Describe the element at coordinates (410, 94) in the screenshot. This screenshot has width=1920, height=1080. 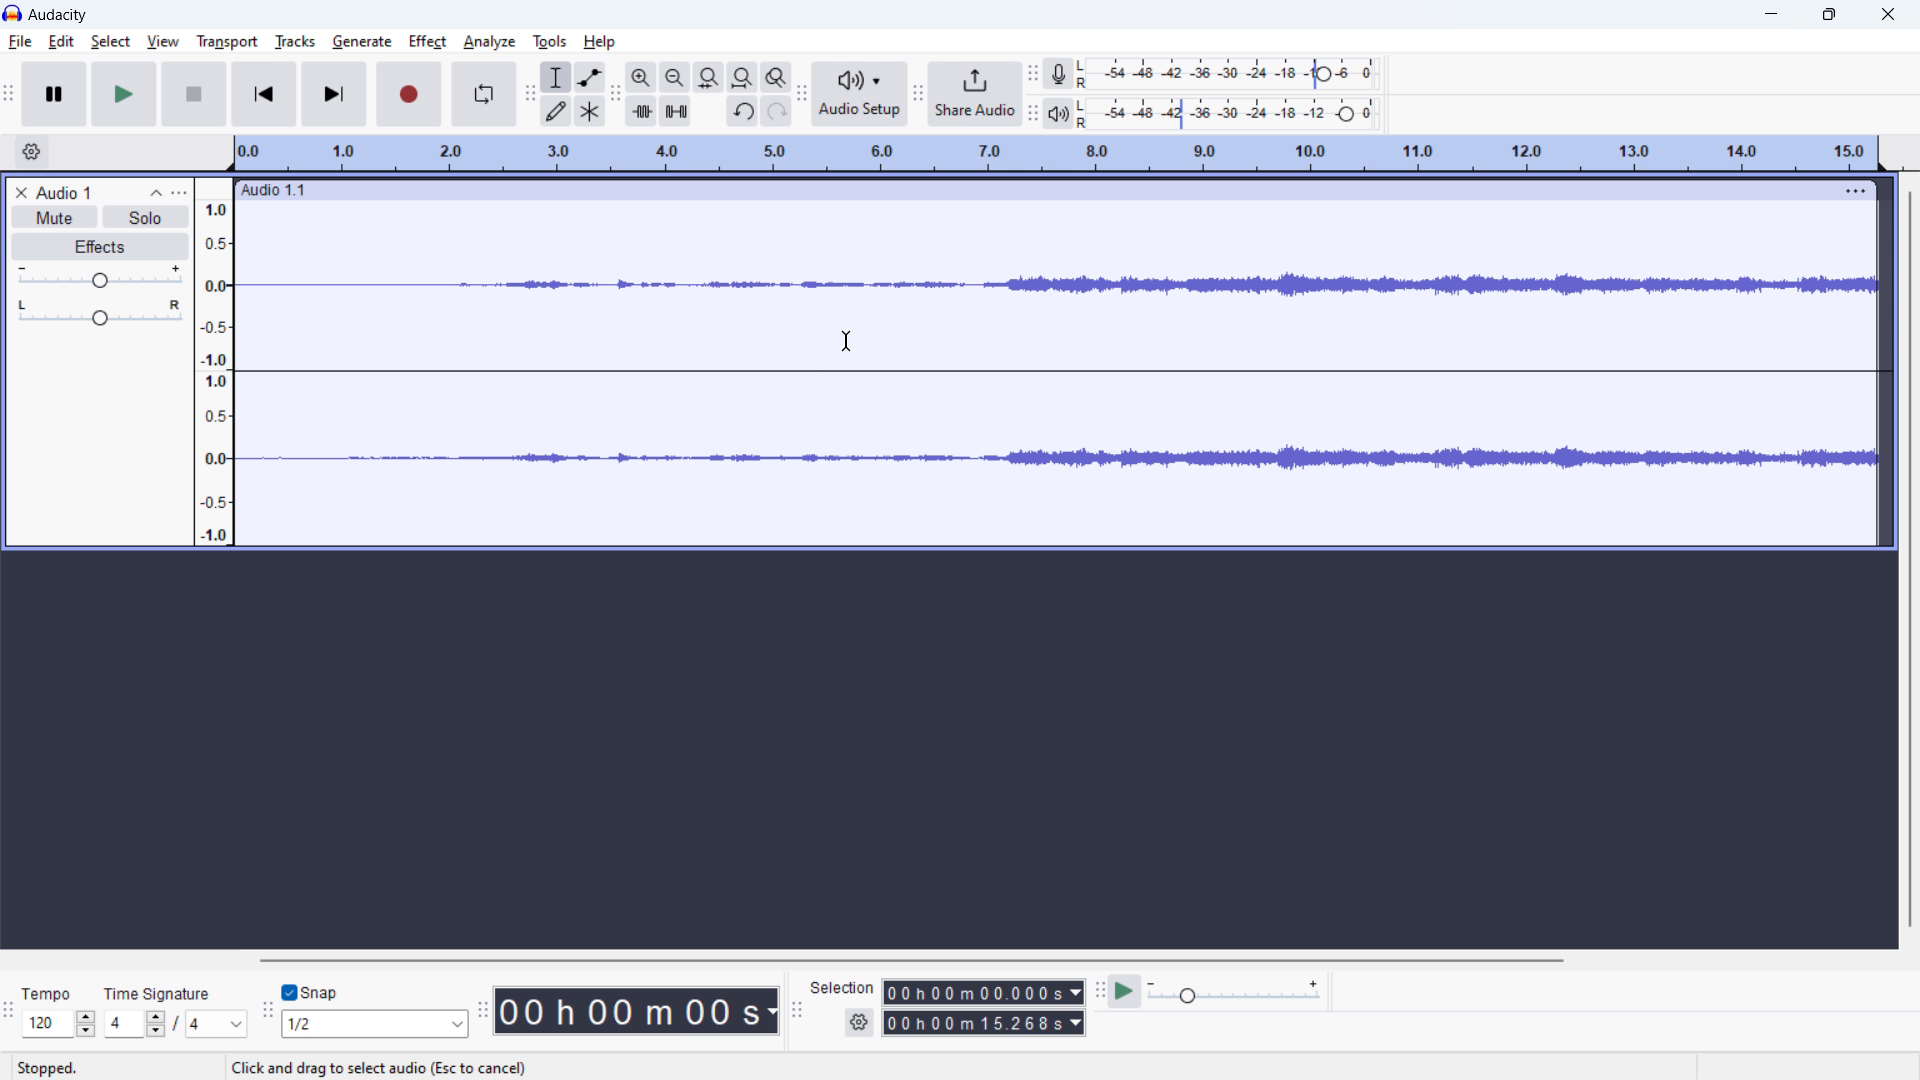
I see `record` at that location.